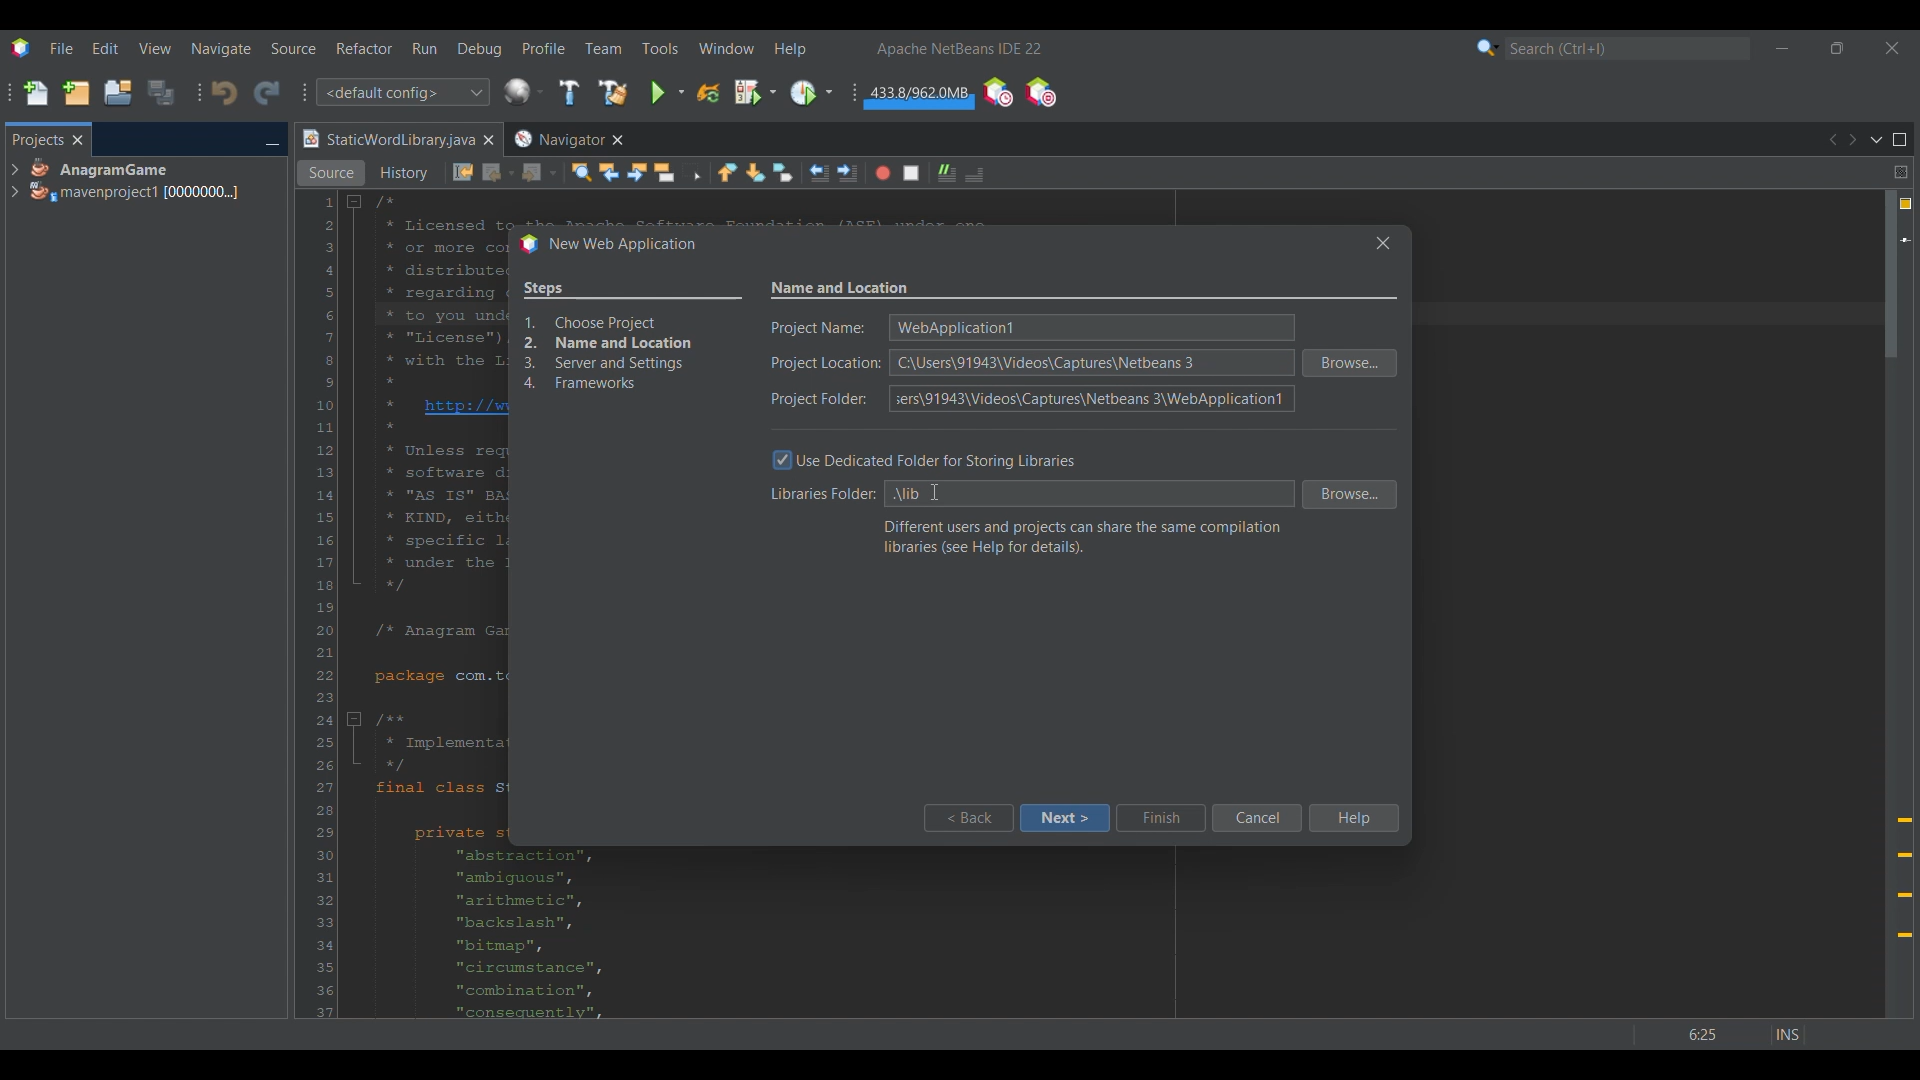 This screenshot has width=1920, height=1080. What do you see at coordinates (659, 48) in the screenshot?
I see `Tools menu` at bounding box center [659, 48].